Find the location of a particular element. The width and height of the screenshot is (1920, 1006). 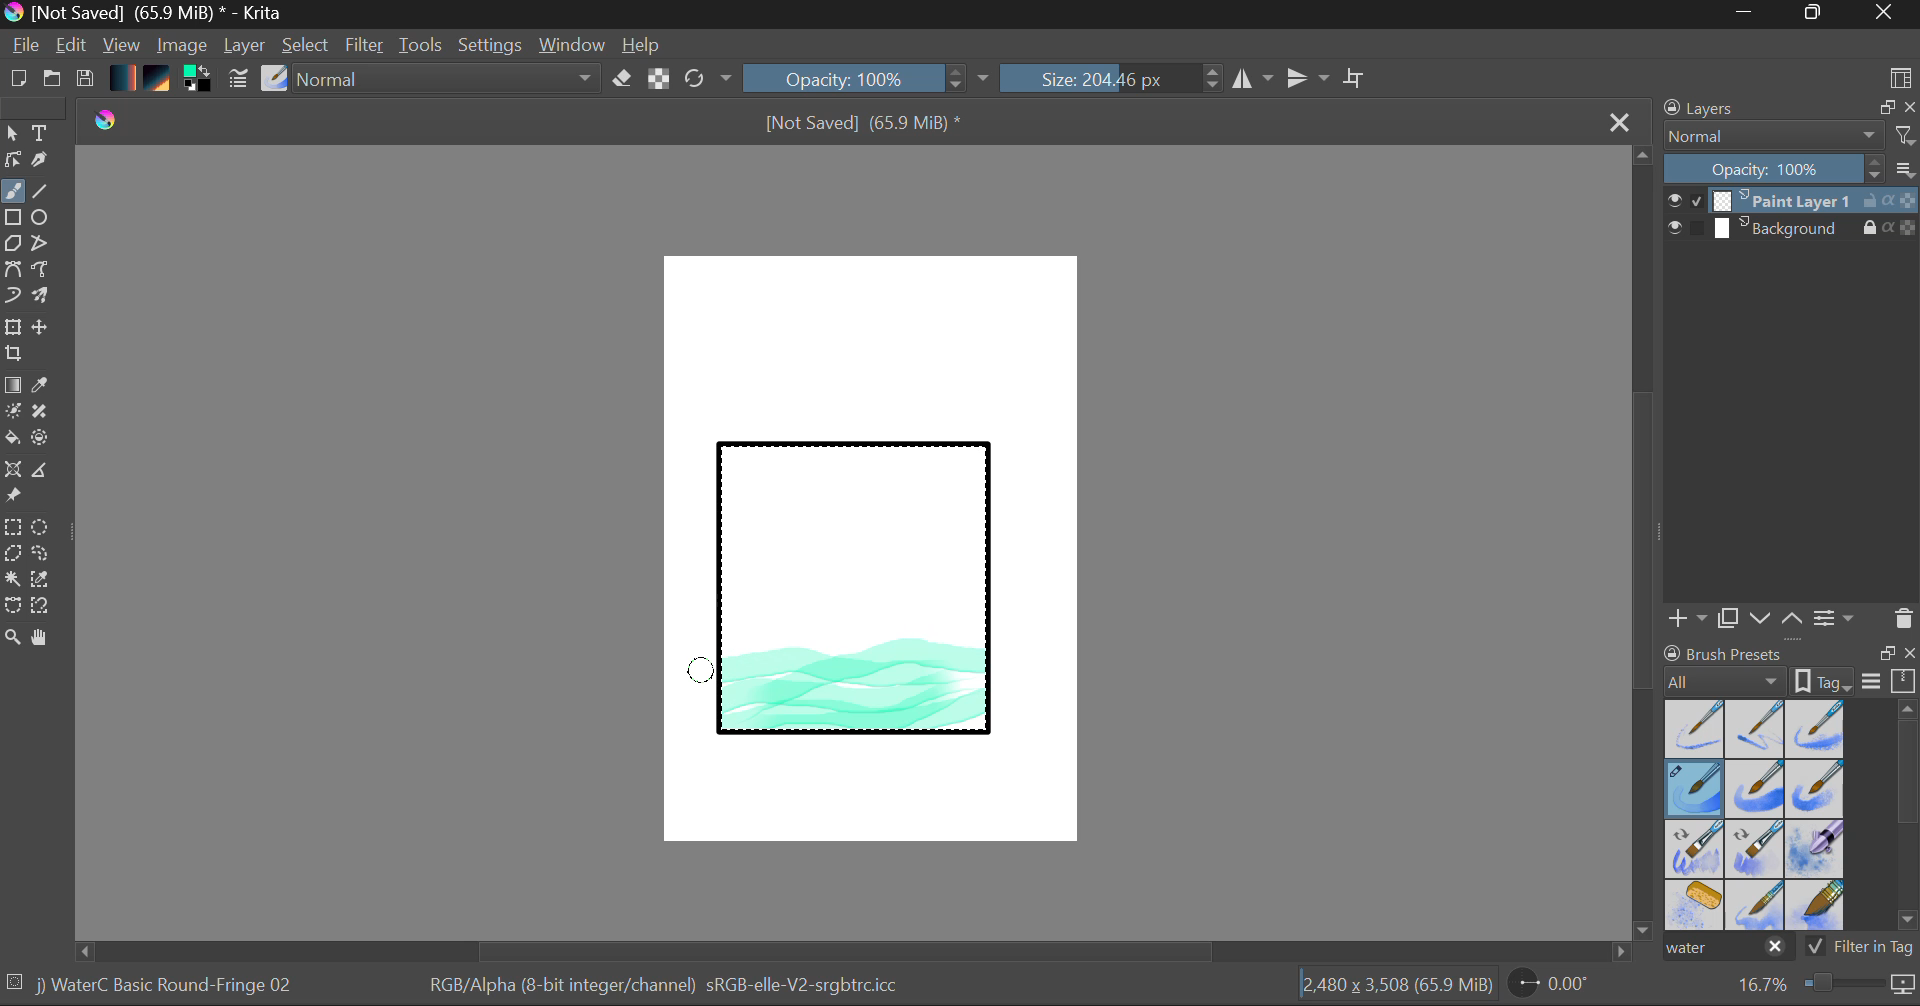

Colors in use is located at coordinates (199, 80).